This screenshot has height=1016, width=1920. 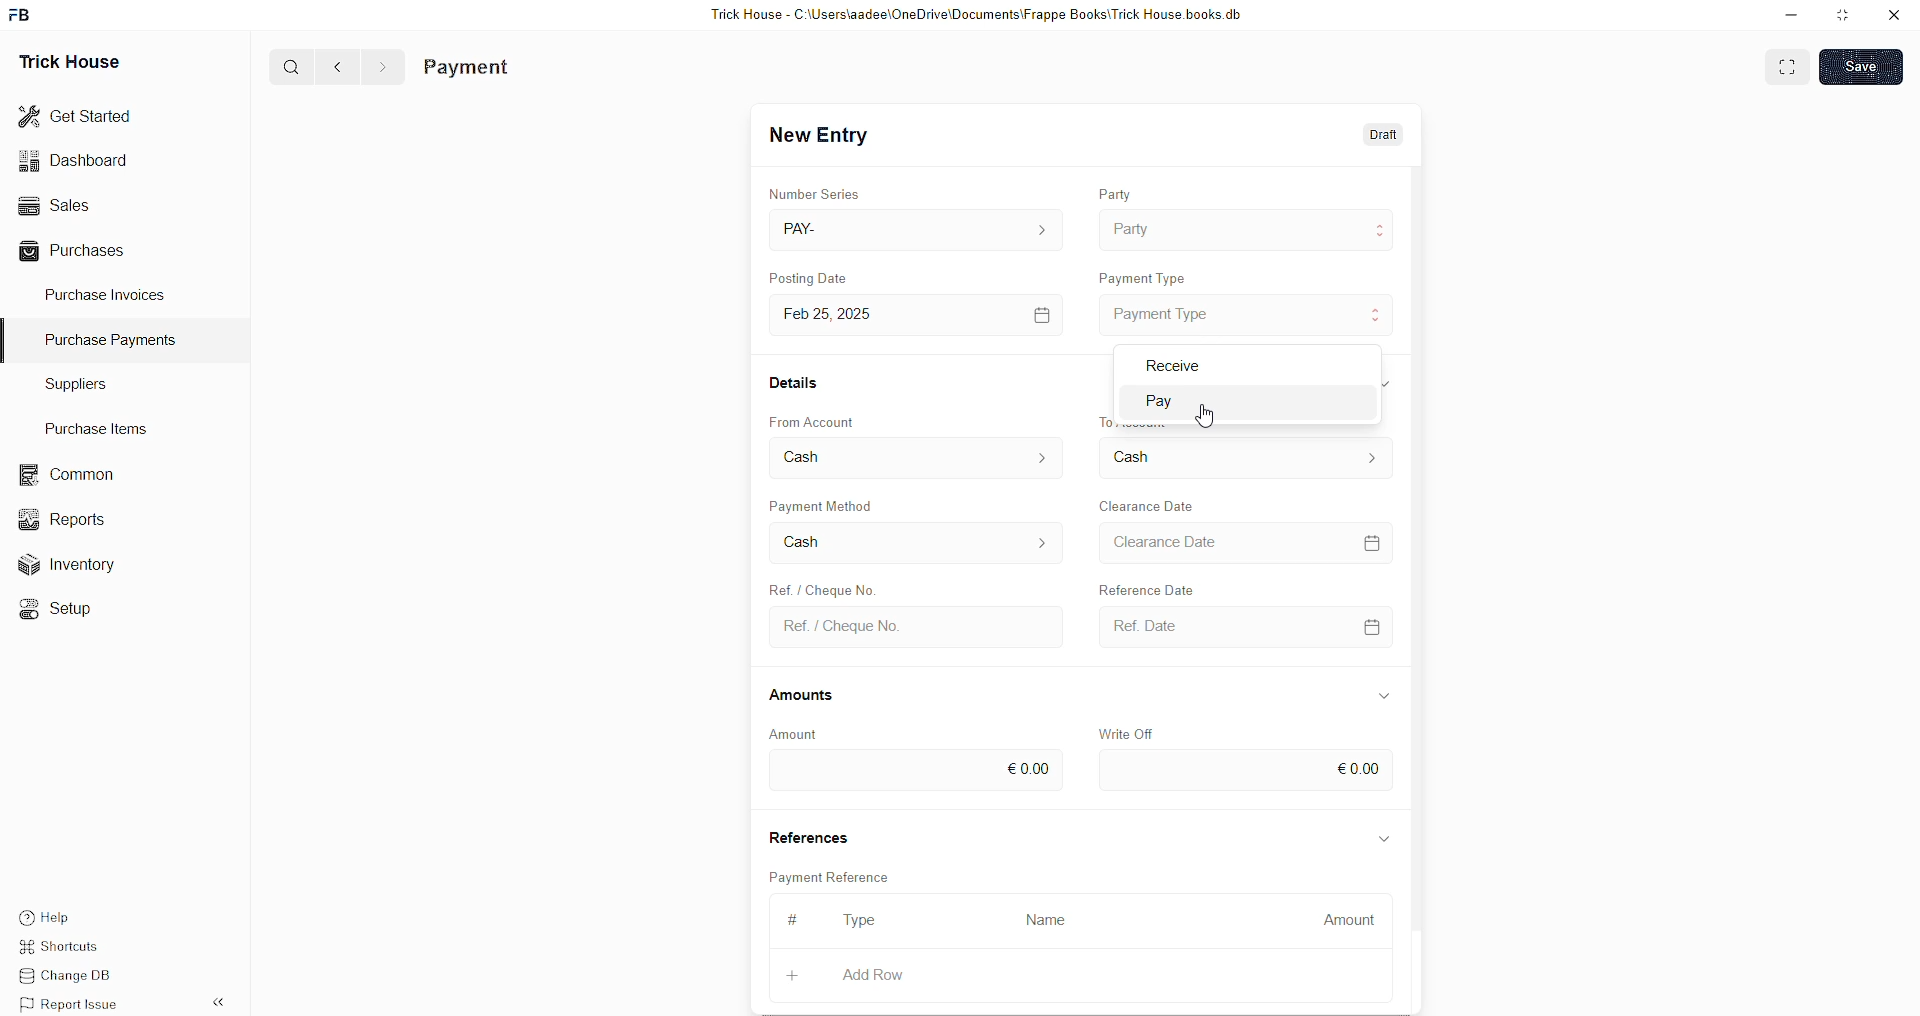 What do you see at coordinates (1161, 586) in the screenshot?
I see `Falivunce Dis` at bounding box center [1161, 586].